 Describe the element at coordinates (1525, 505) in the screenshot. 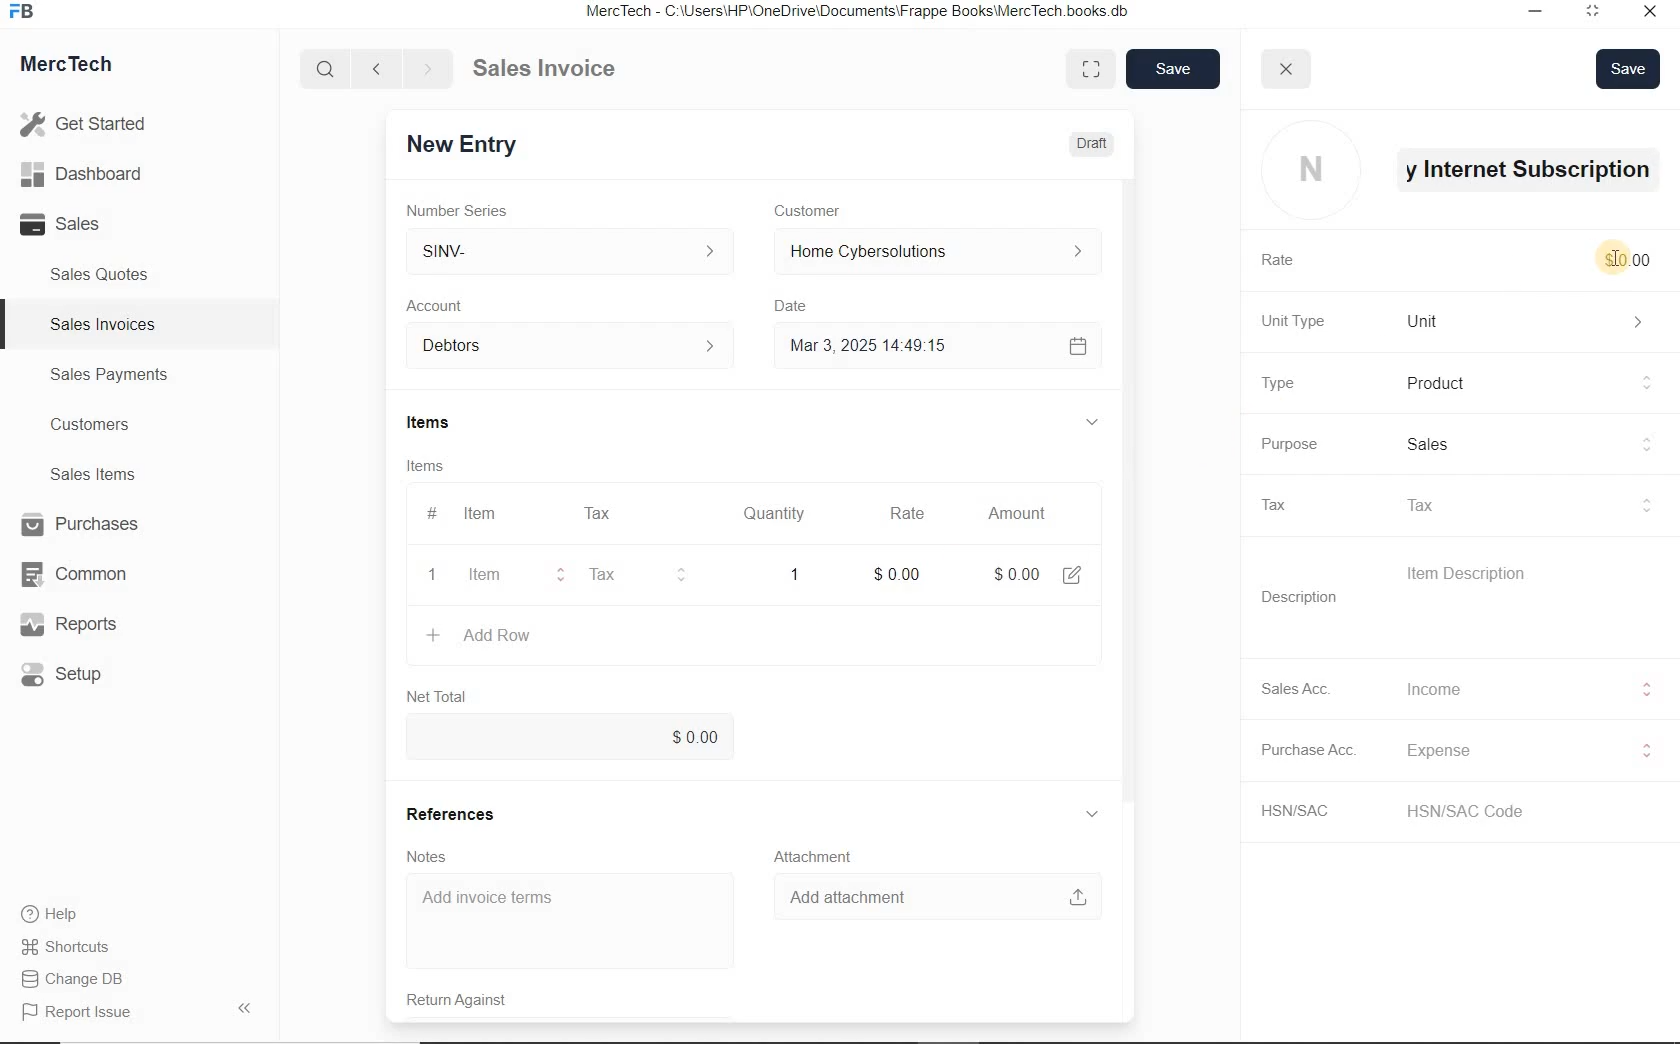

I see `Tax` at that location.